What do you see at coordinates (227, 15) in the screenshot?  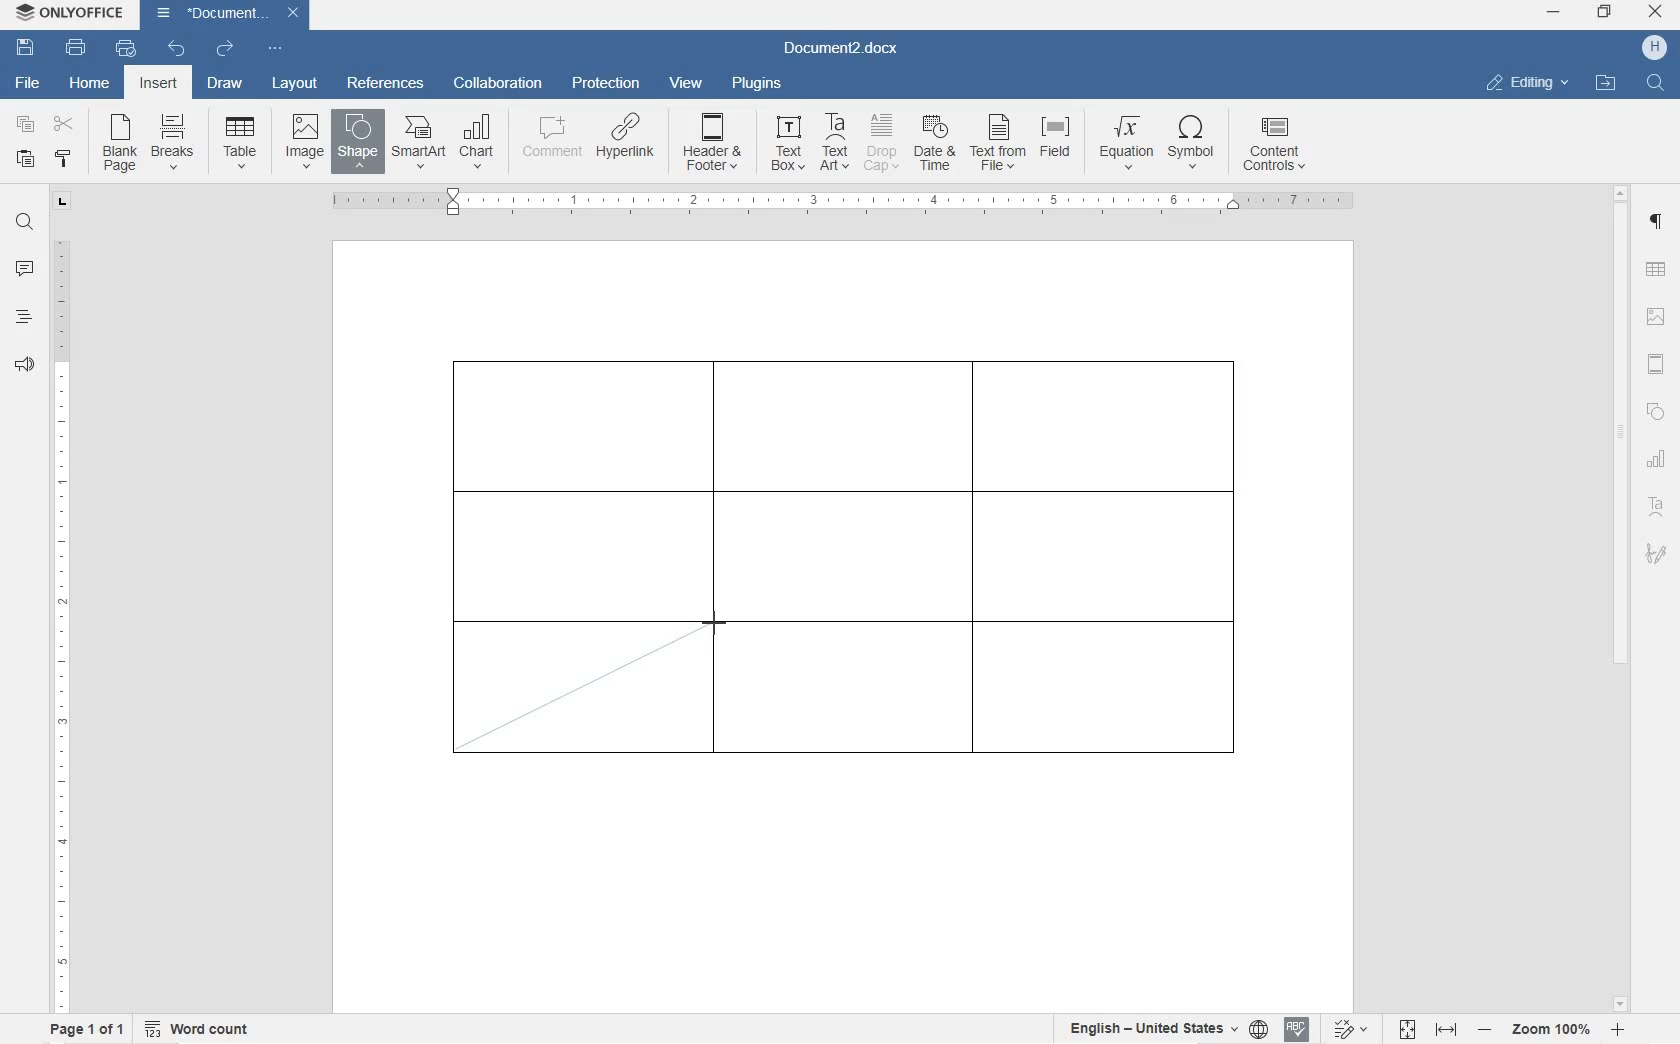 I see `Document3.docx` at bounding box center [227, 15].